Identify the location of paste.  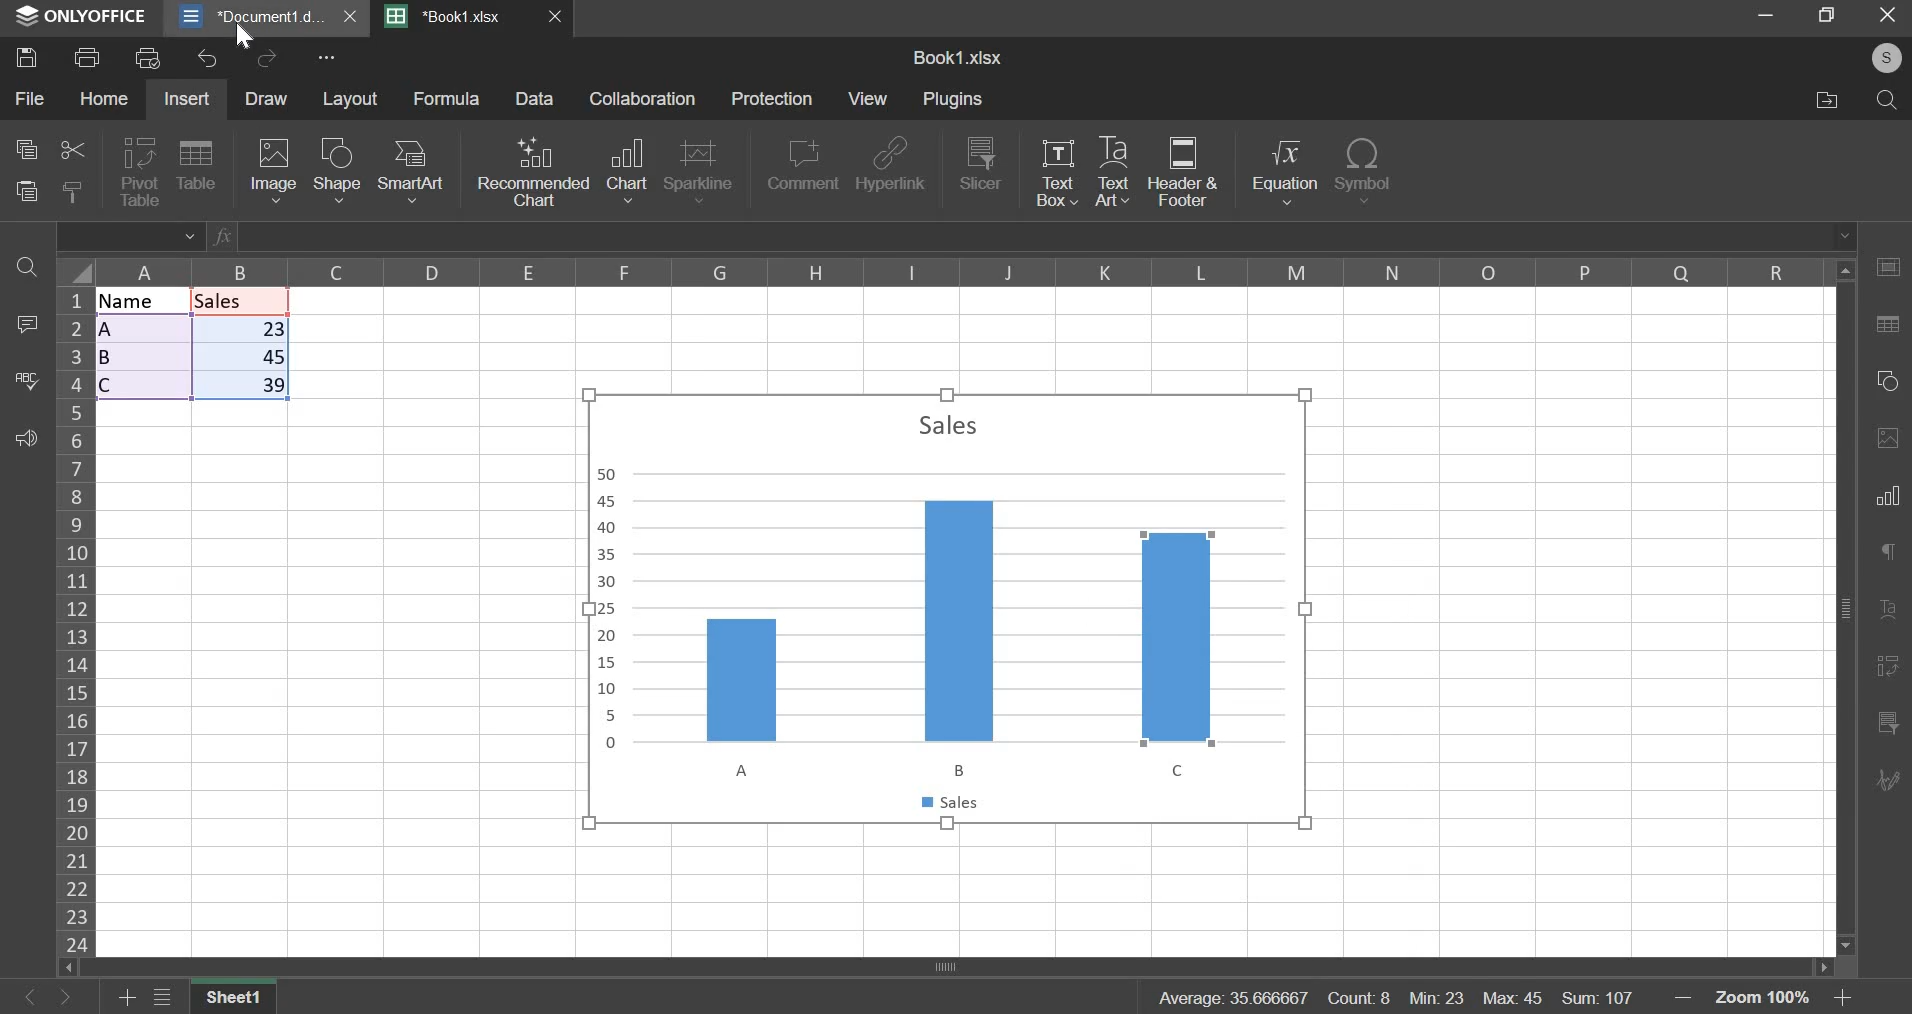
(28, 191).